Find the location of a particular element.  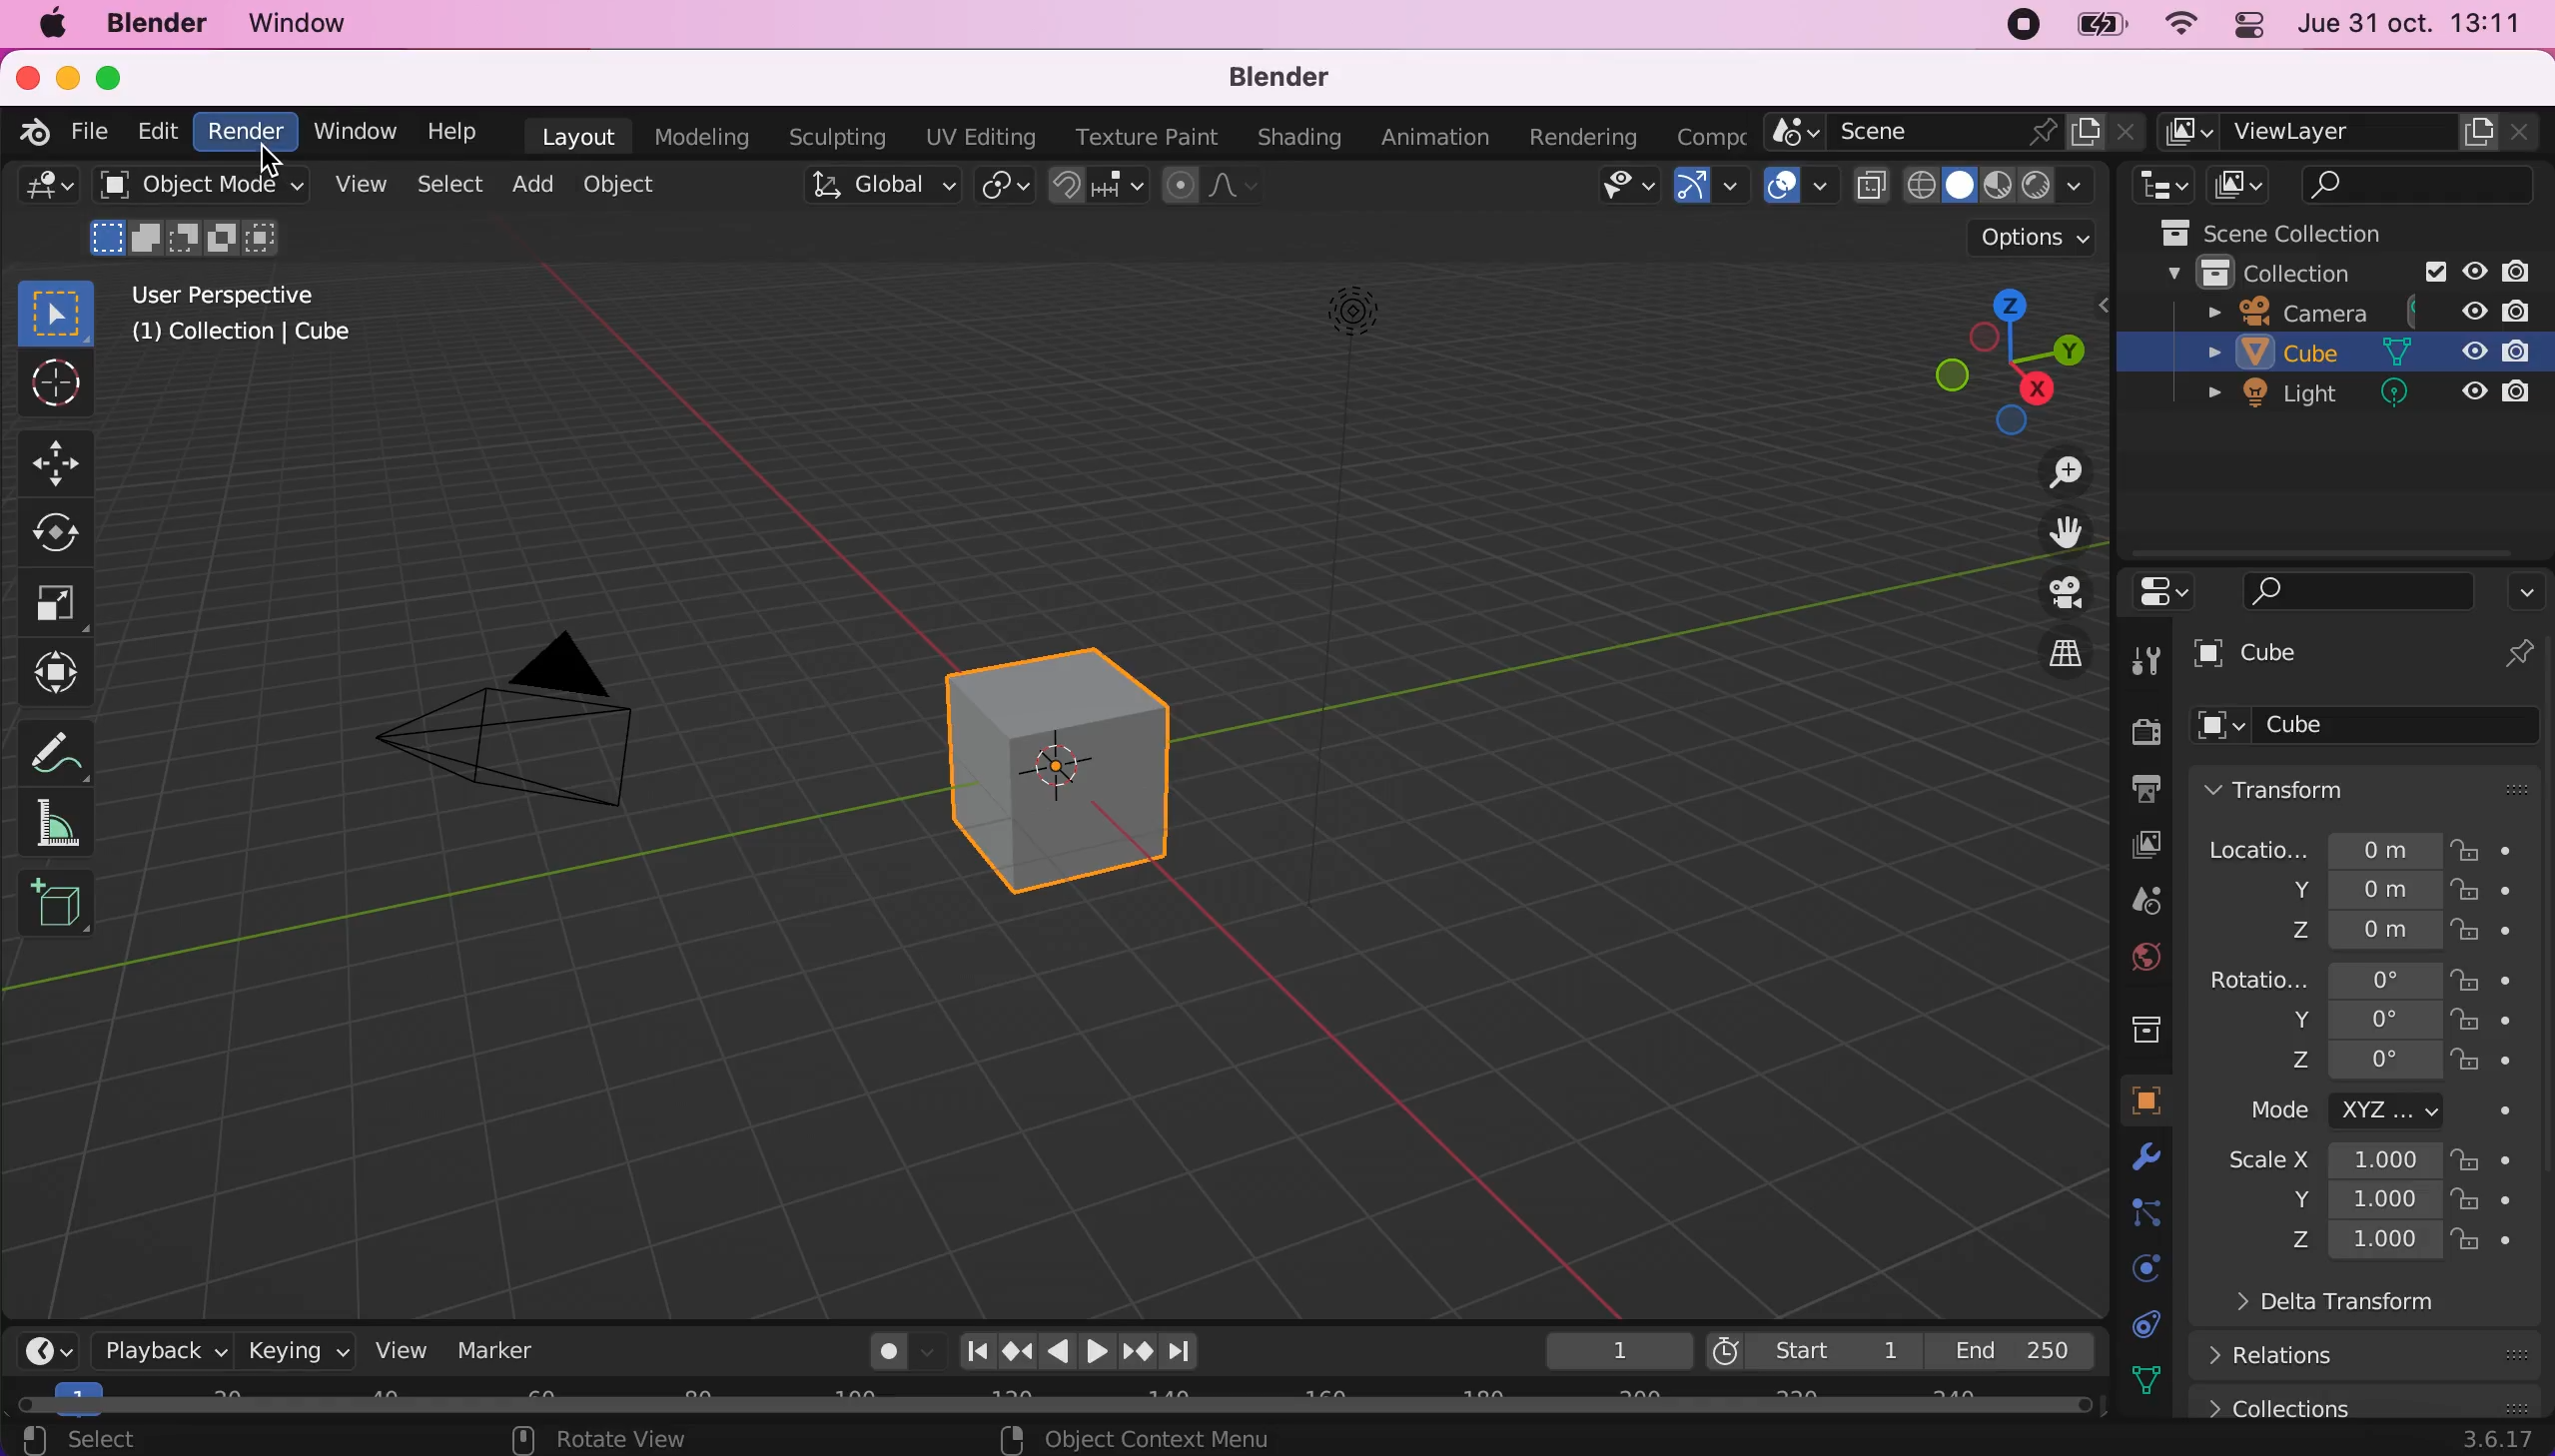

measure is located at coordinates (64, 829).